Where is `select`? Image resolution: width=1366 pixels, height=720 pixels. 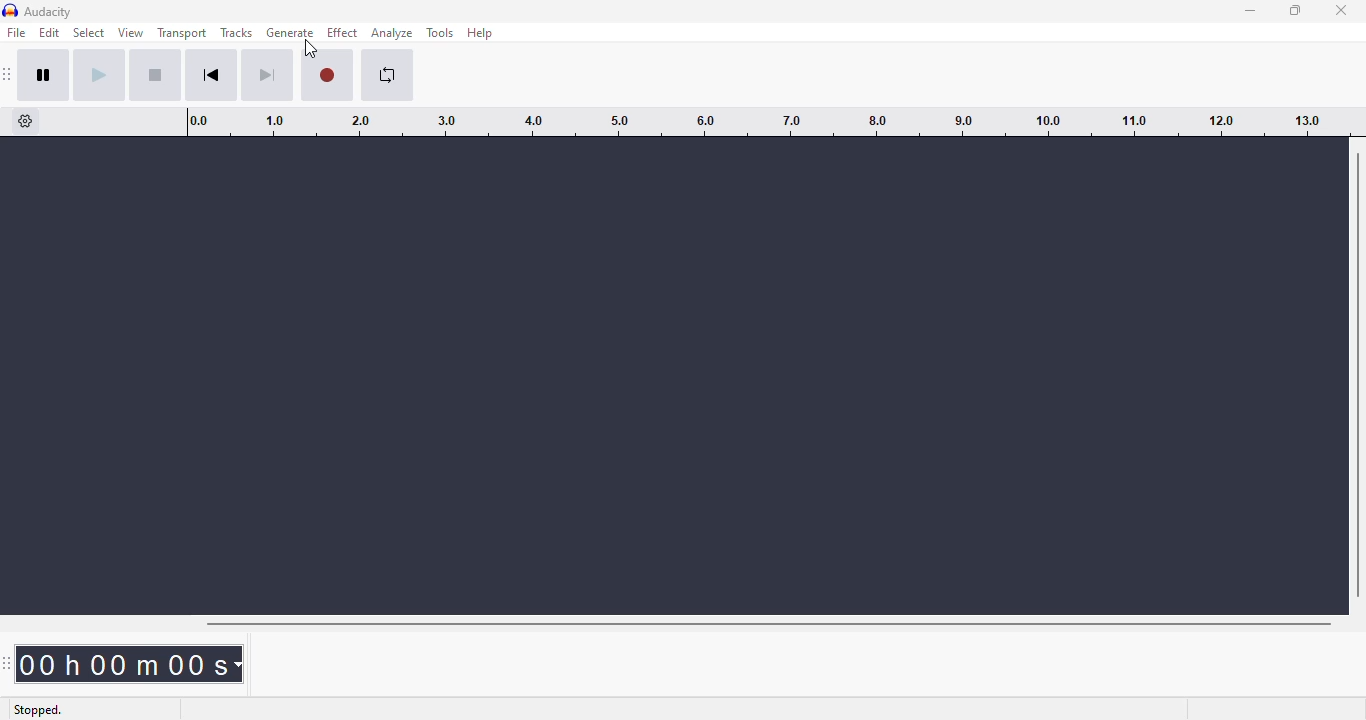 select is located at coordinates (89, 32).